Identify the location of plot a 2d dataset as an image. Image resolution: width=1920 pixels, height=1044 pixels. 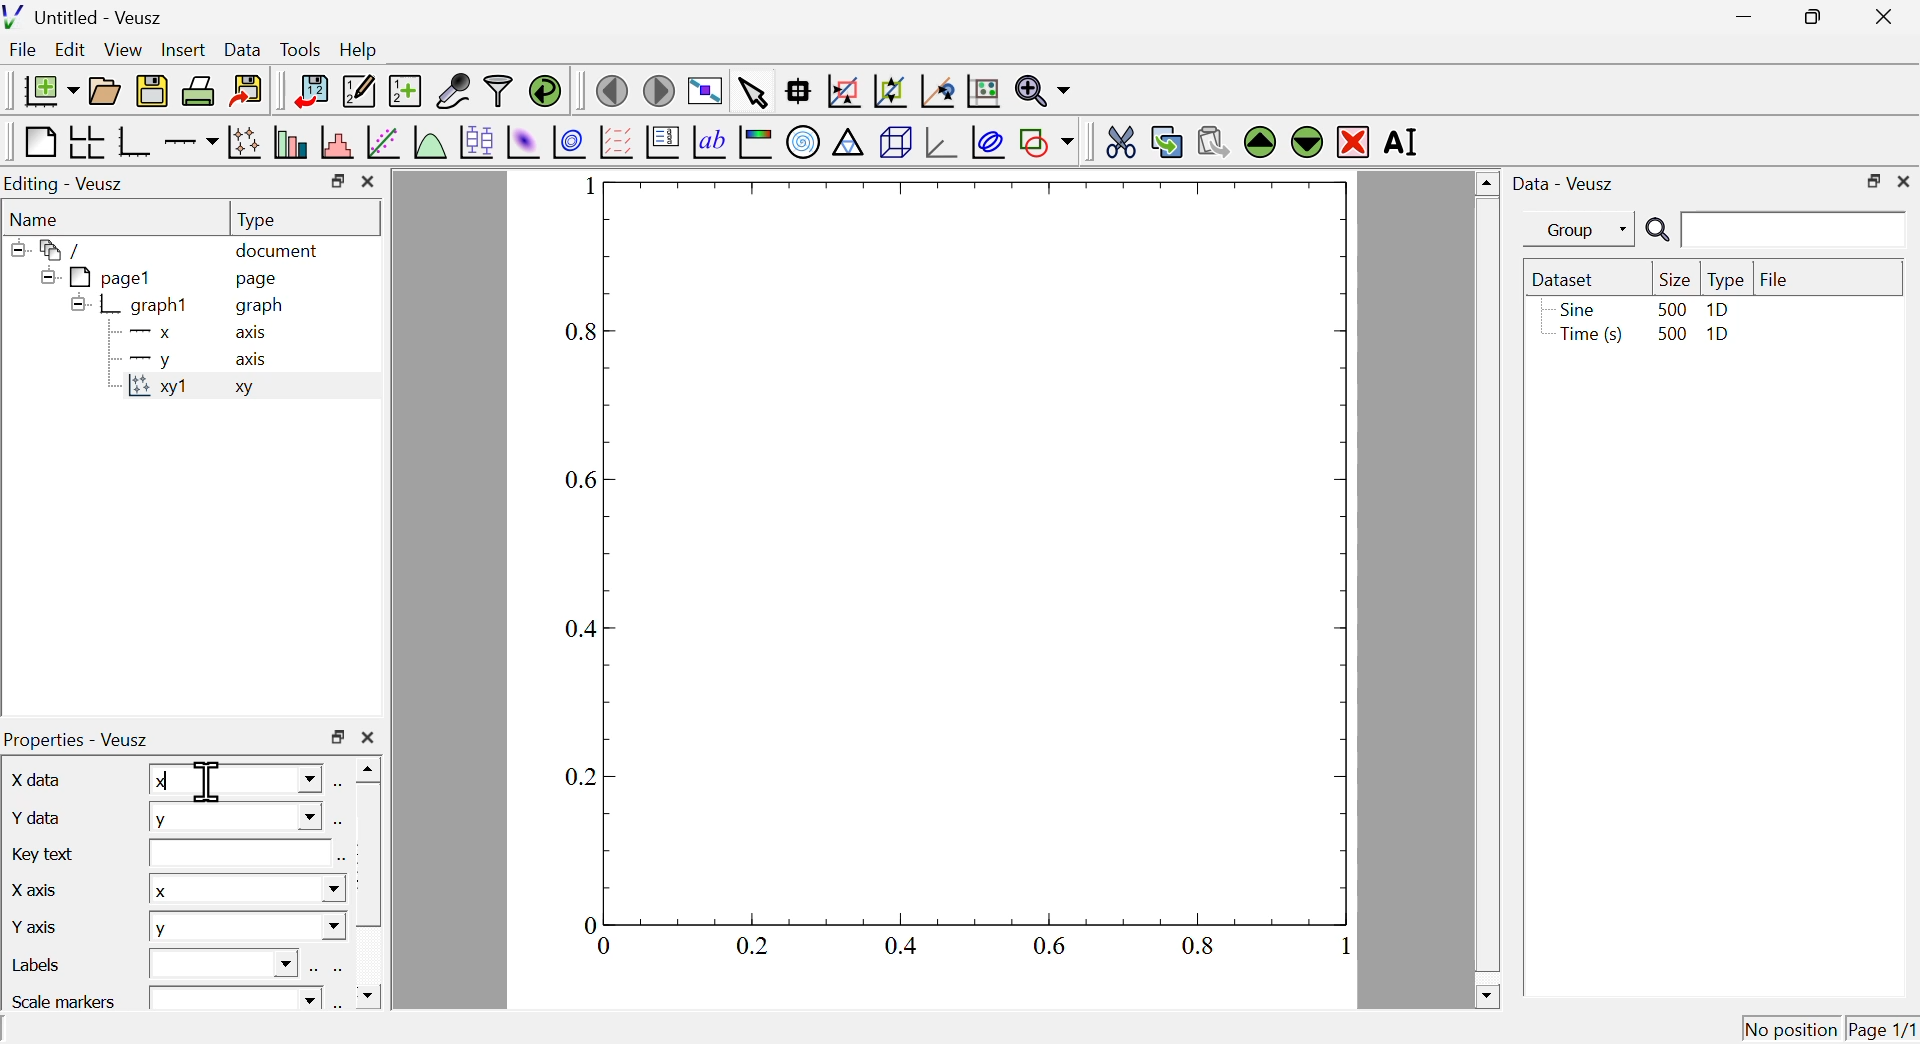
(524, 141).